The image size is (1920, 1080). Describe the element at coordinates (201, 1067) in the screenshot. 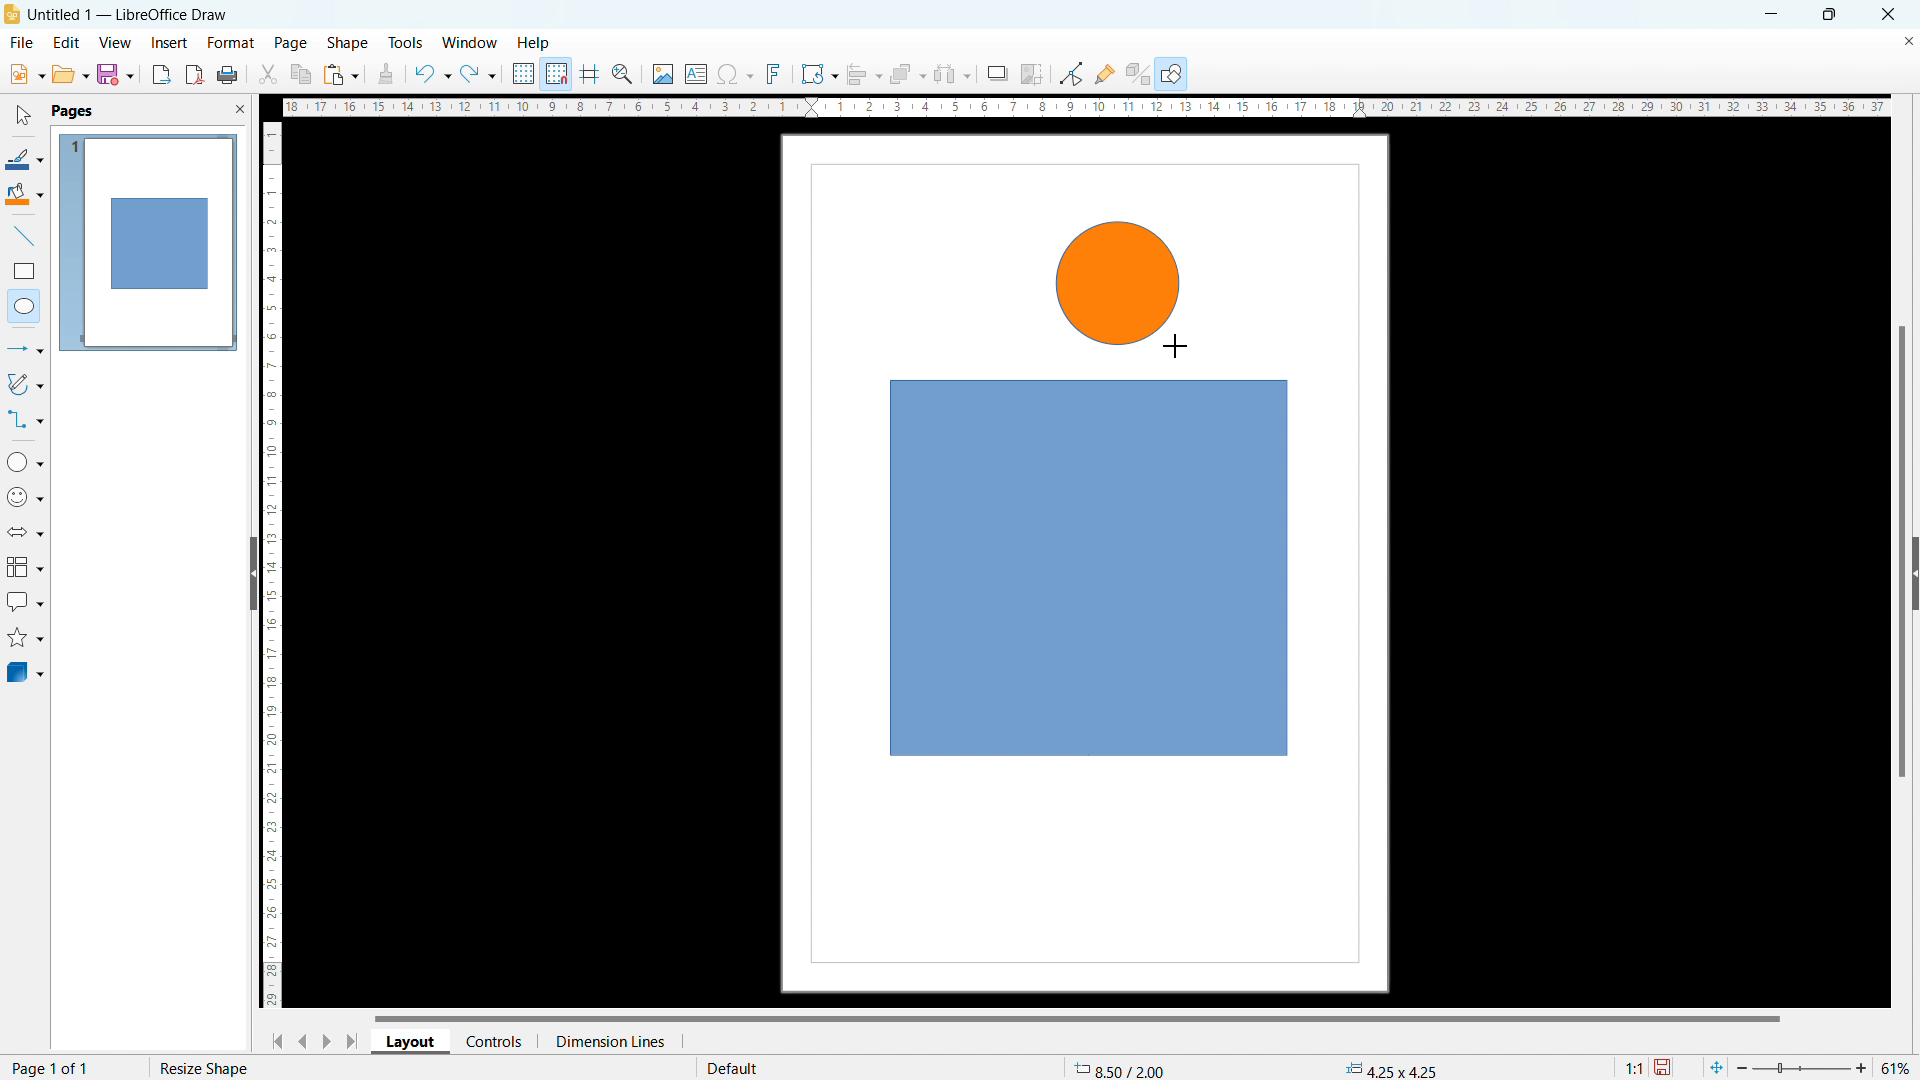

I see `action status` at that location.